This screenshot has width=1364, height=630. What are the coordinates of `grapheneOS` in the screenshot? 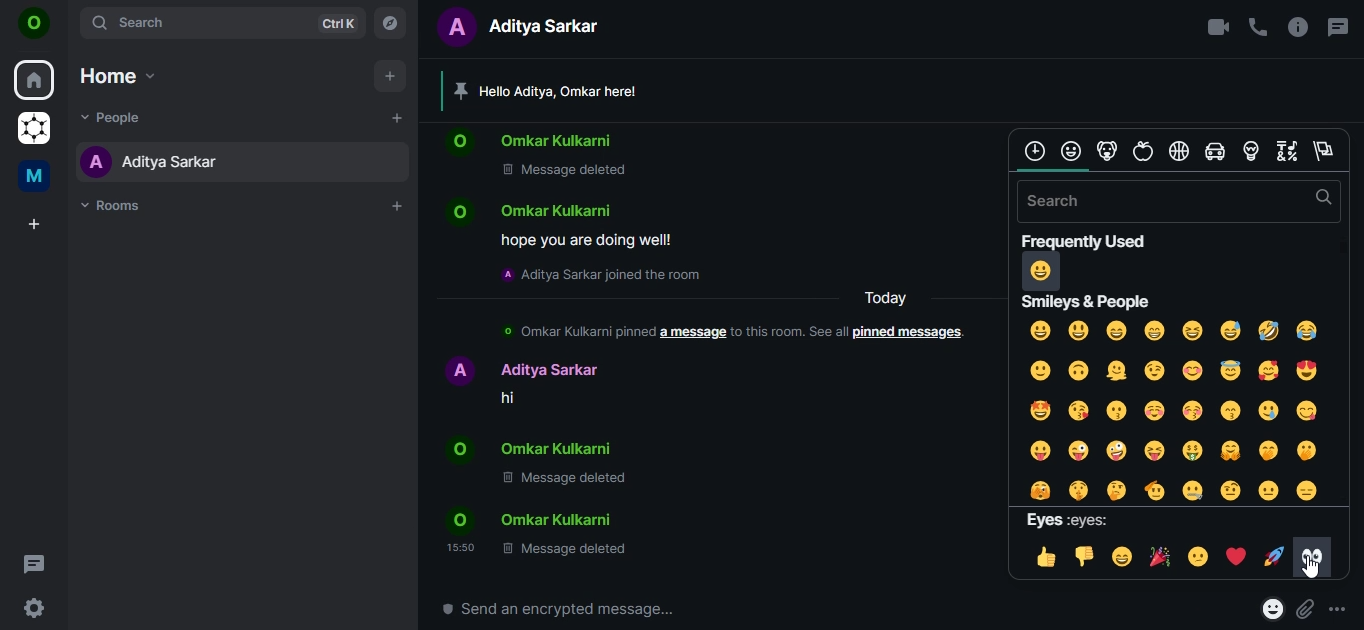 It's located at (33, 126).